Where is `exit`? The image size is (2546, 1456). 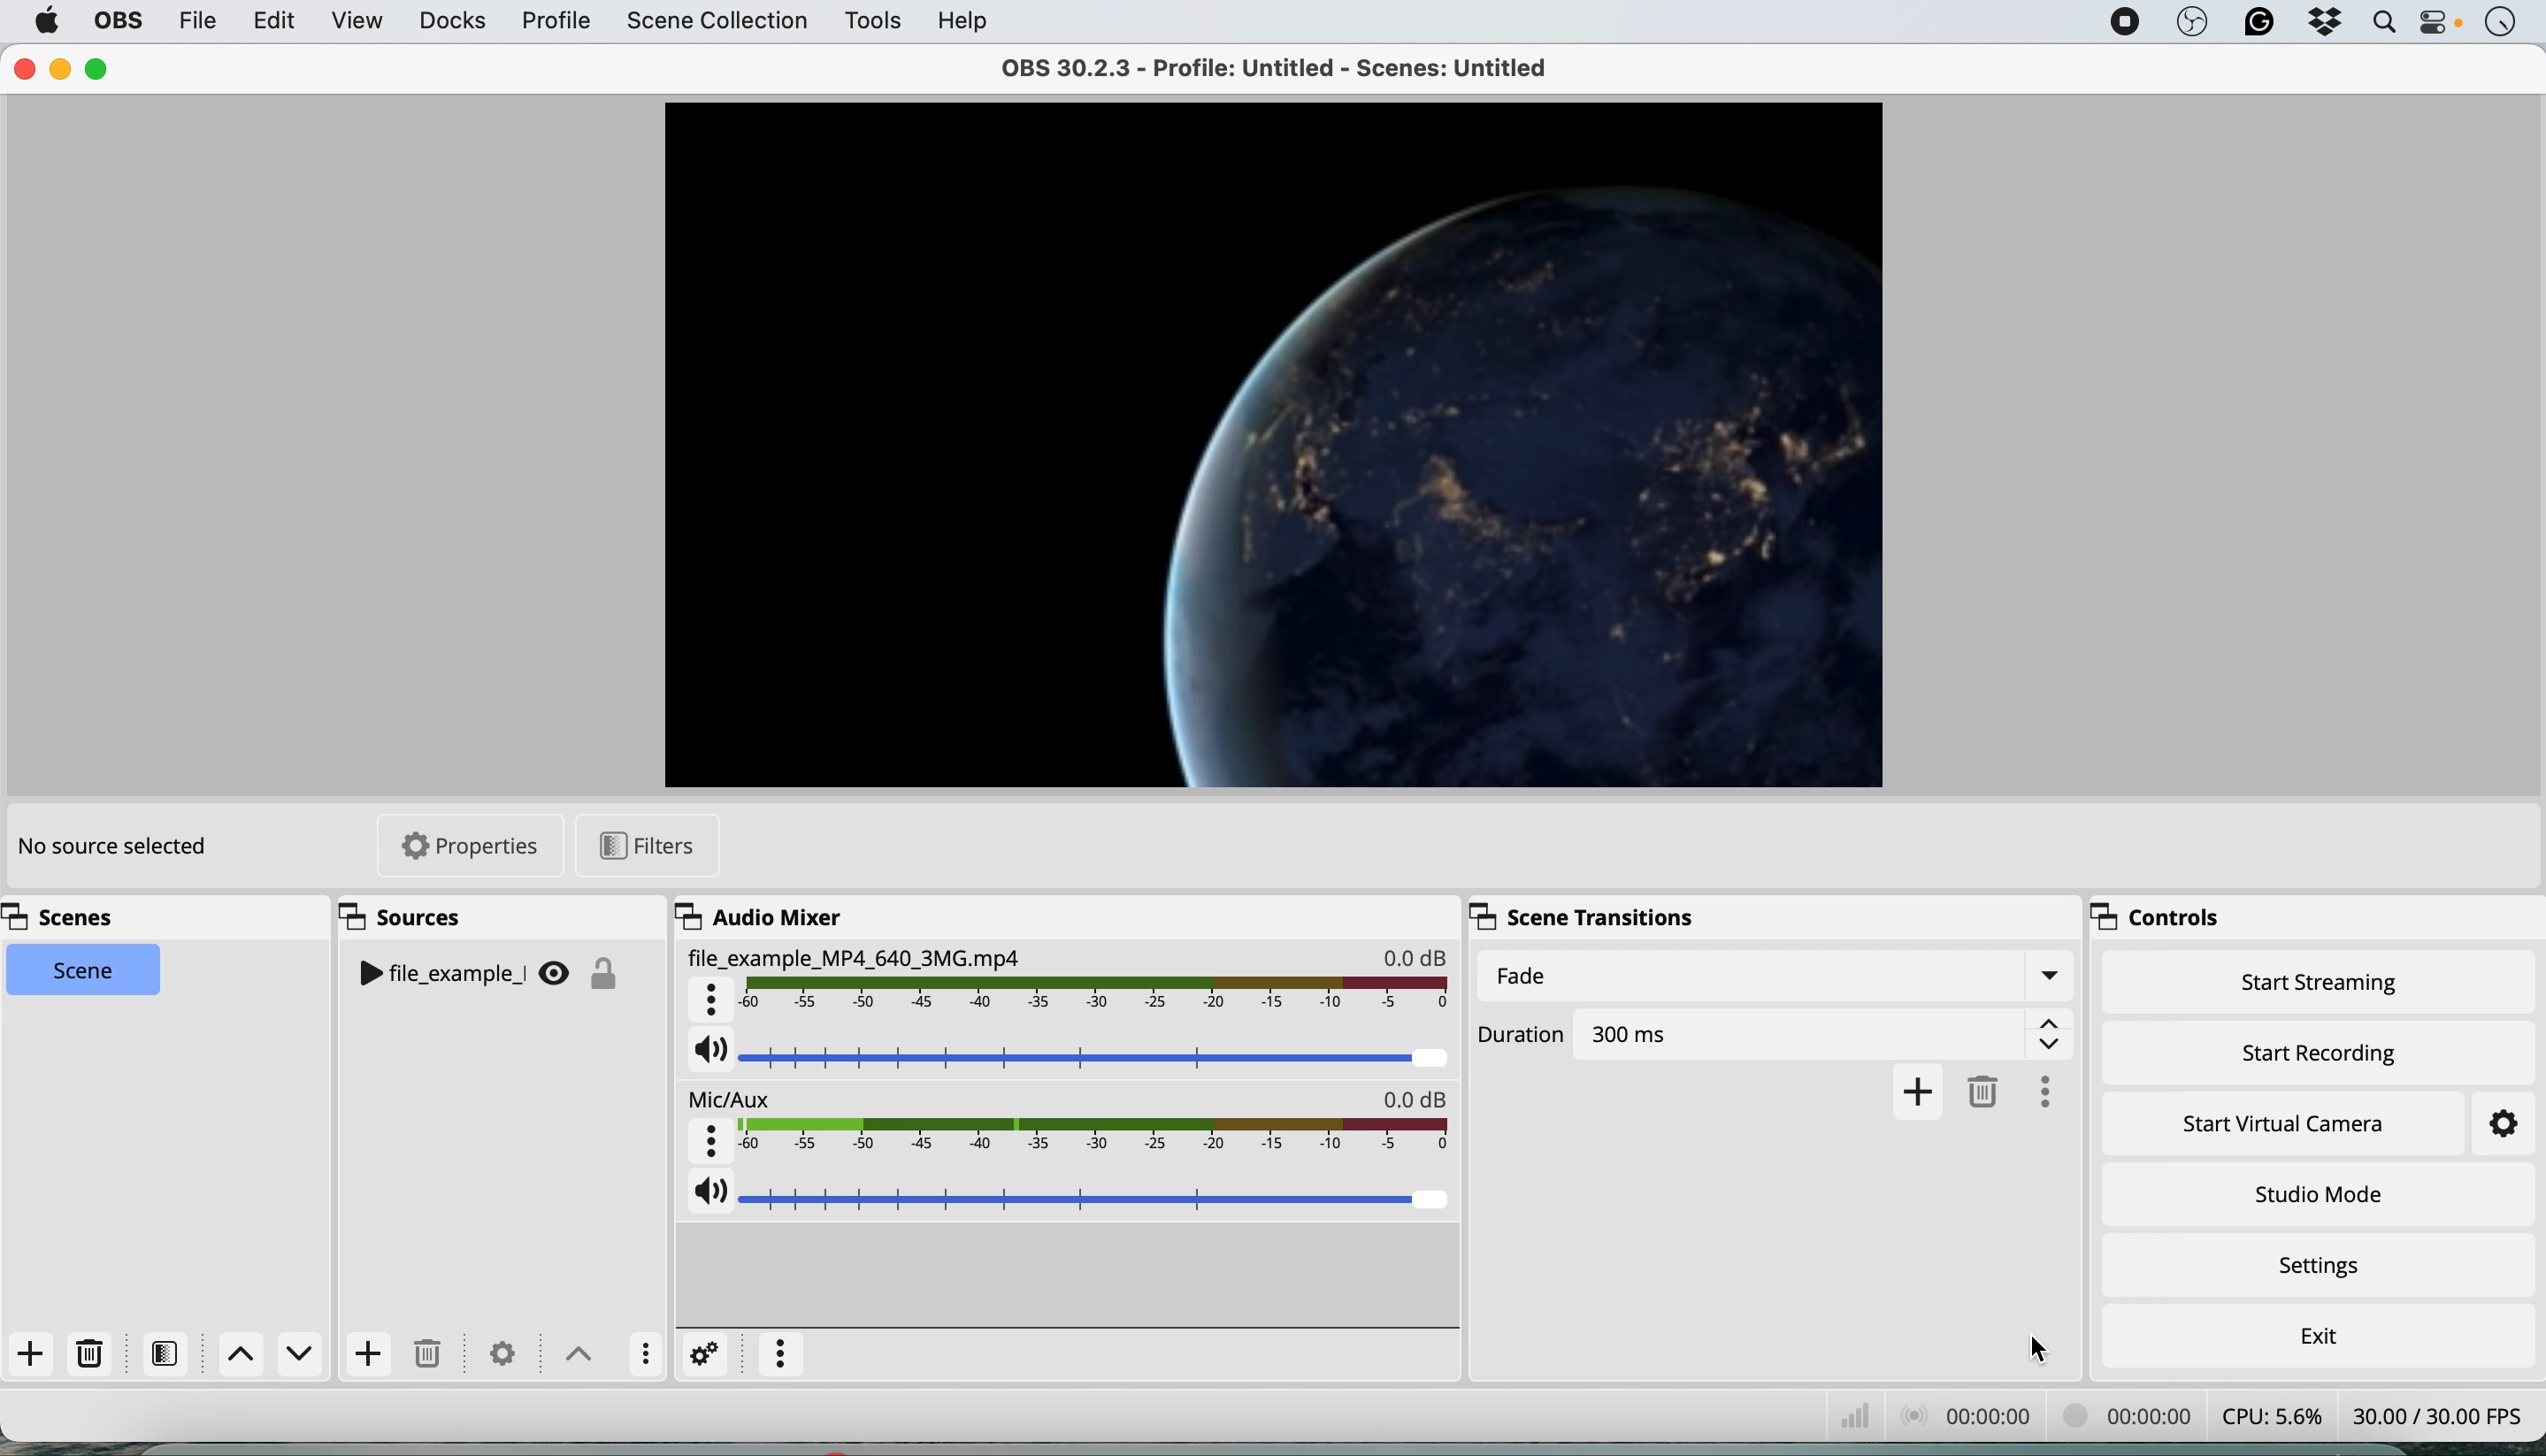
exit is located at coordinates (2314, 1331).